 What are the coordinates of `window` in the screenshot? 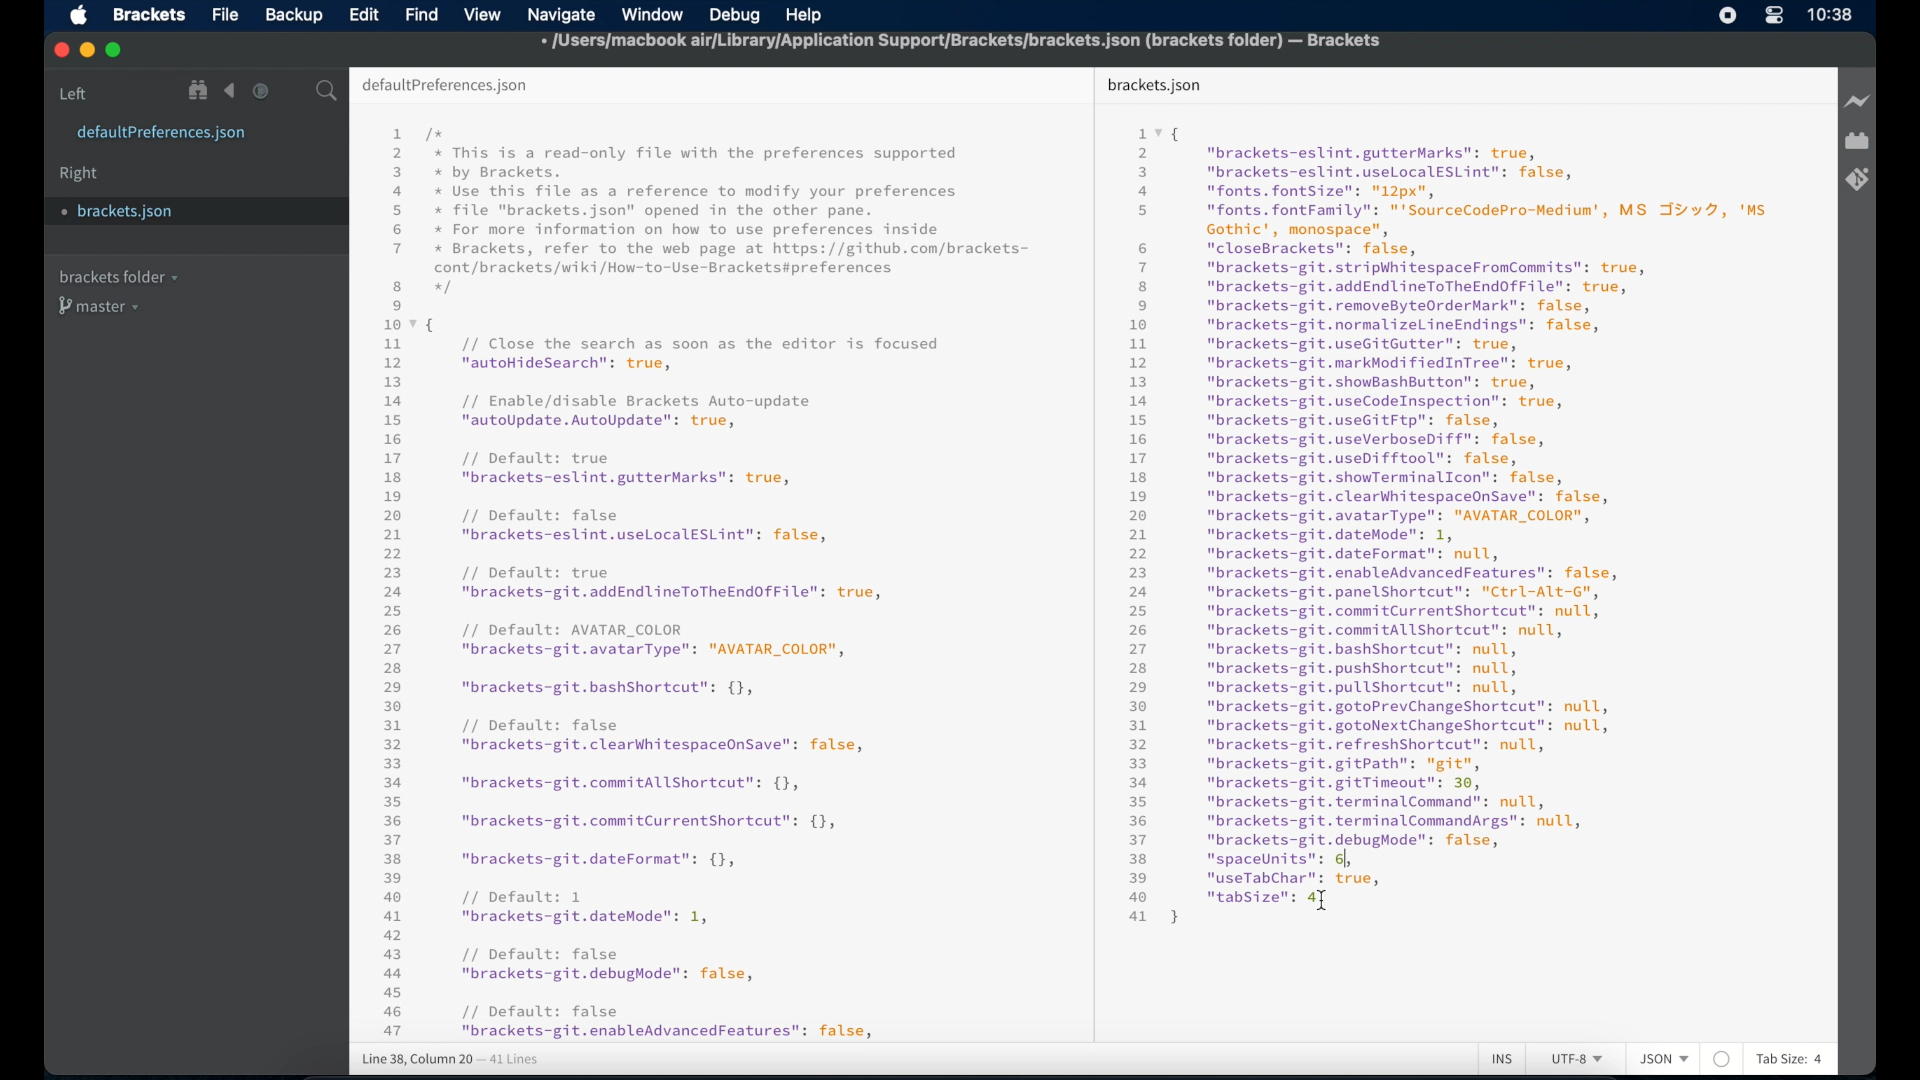 It's located at (653, 15).